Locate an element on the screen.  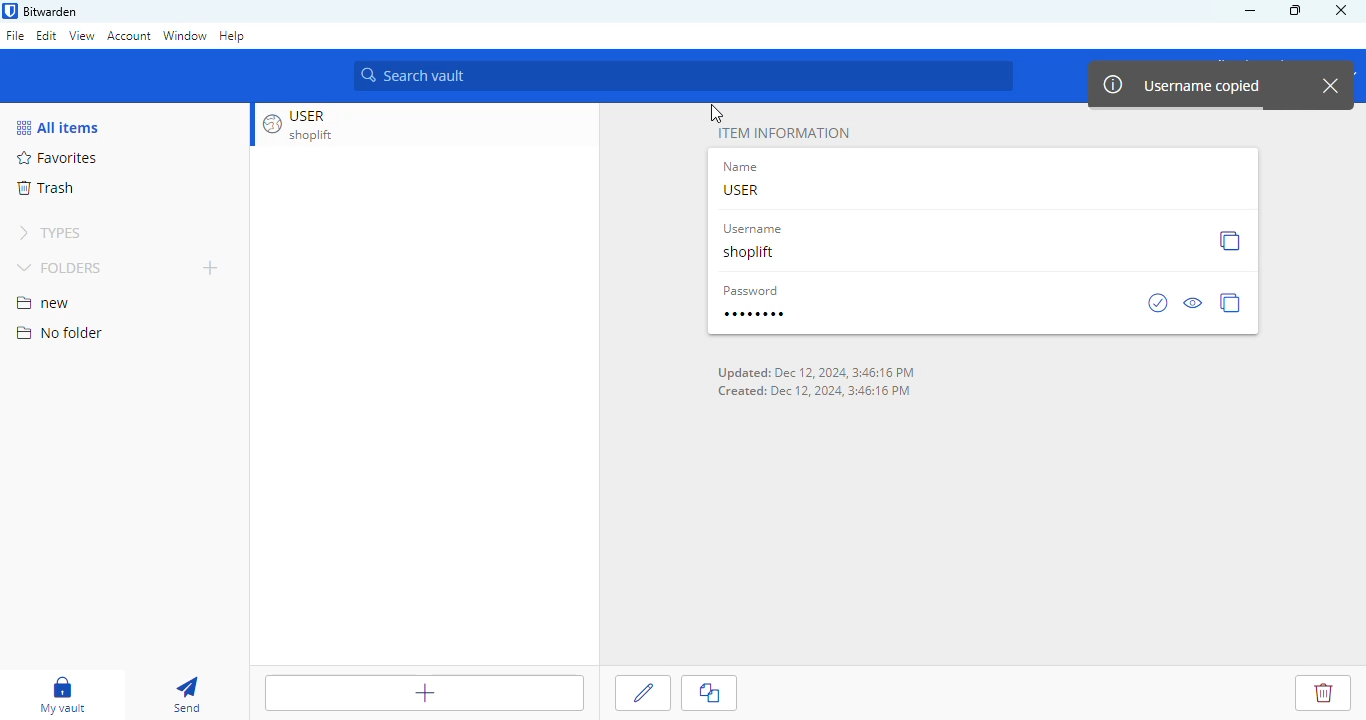
trash is located at coordinates (46, 187).